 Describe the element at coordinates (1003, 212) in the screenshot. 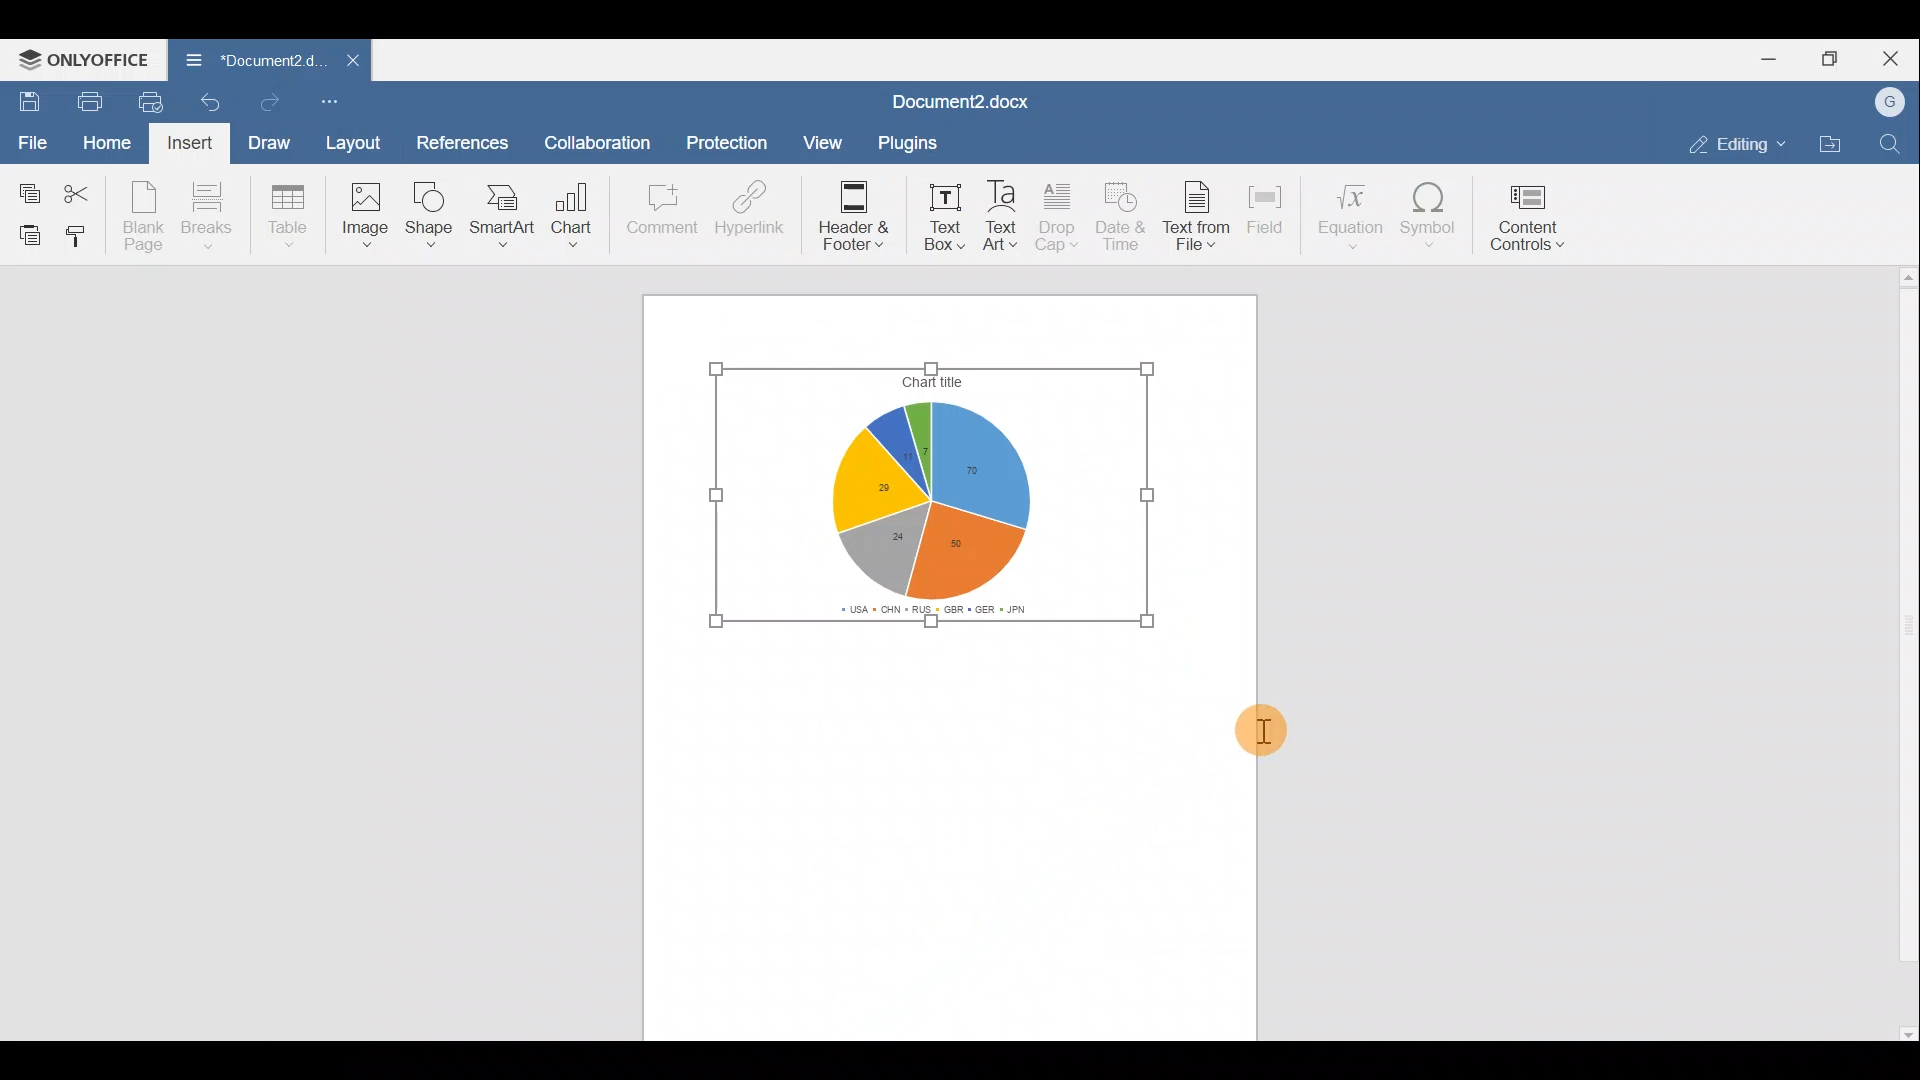

I see `Text Art` at that location.